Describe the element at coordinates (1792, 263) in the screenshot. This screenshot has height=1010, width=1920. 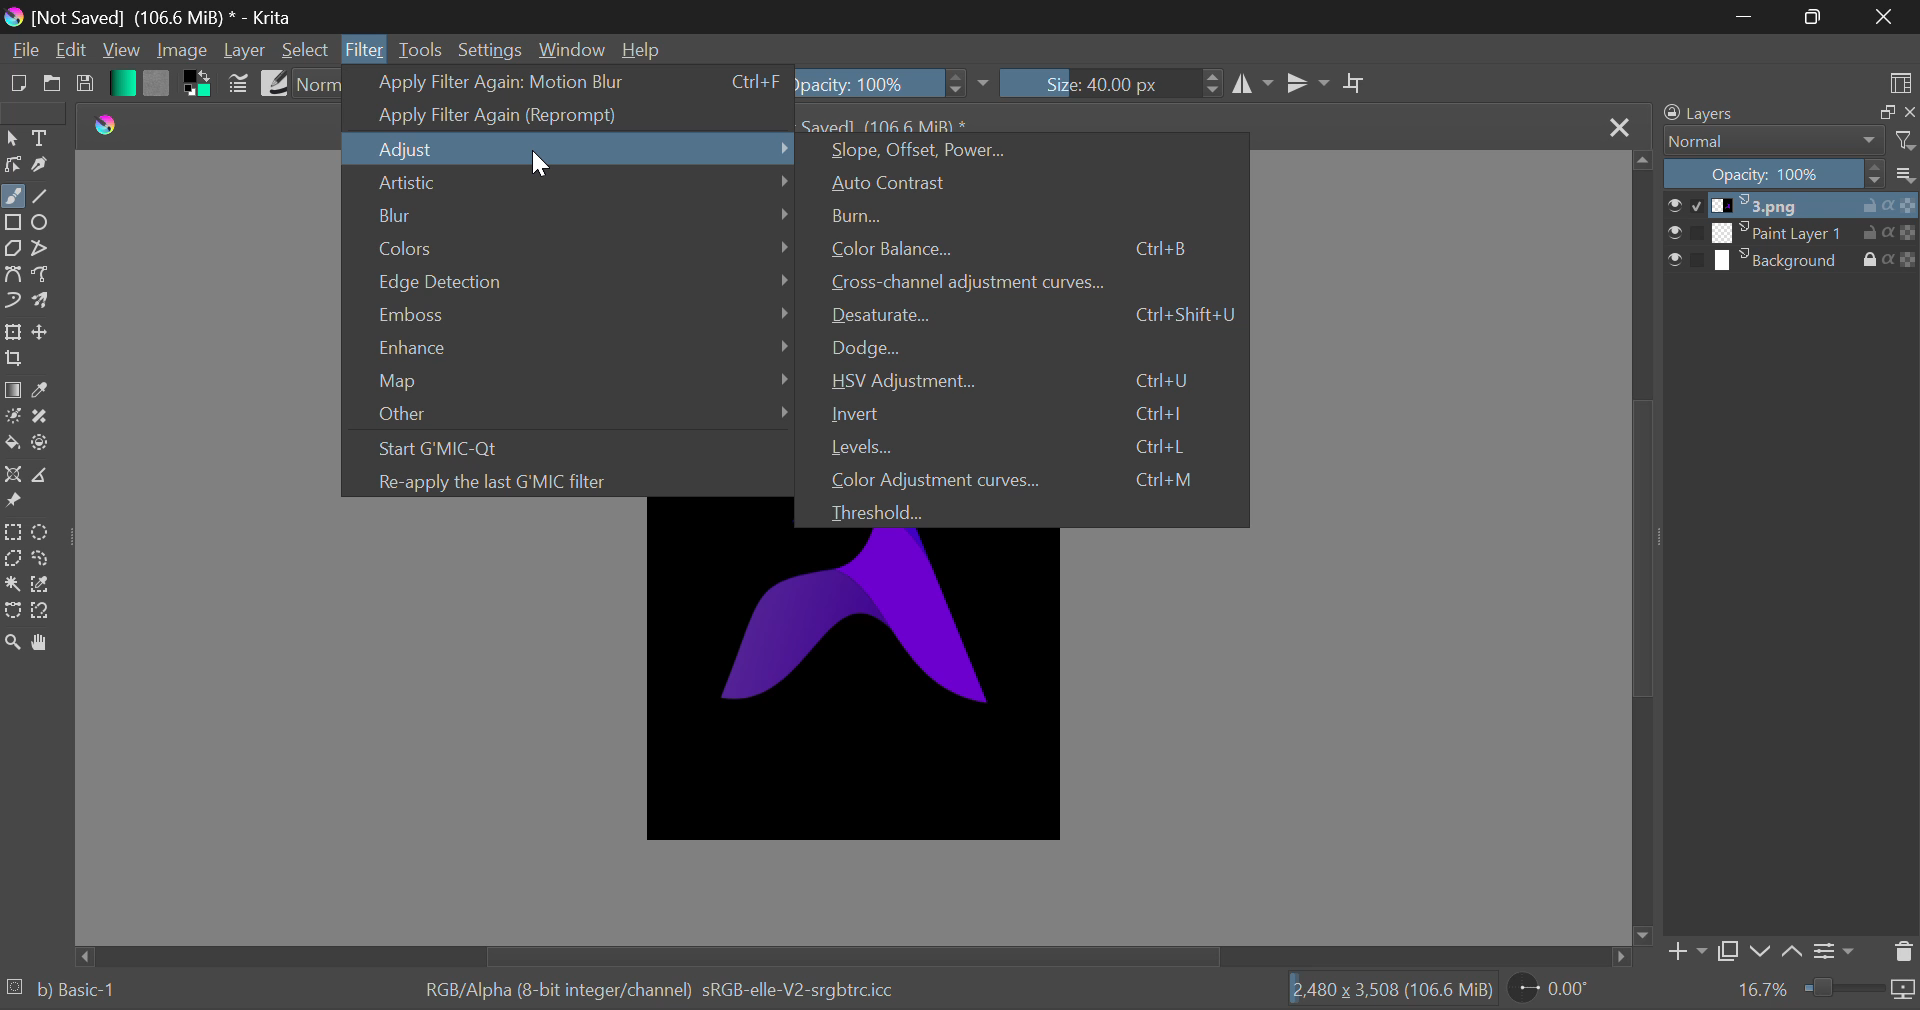
I see `Background` at that location.